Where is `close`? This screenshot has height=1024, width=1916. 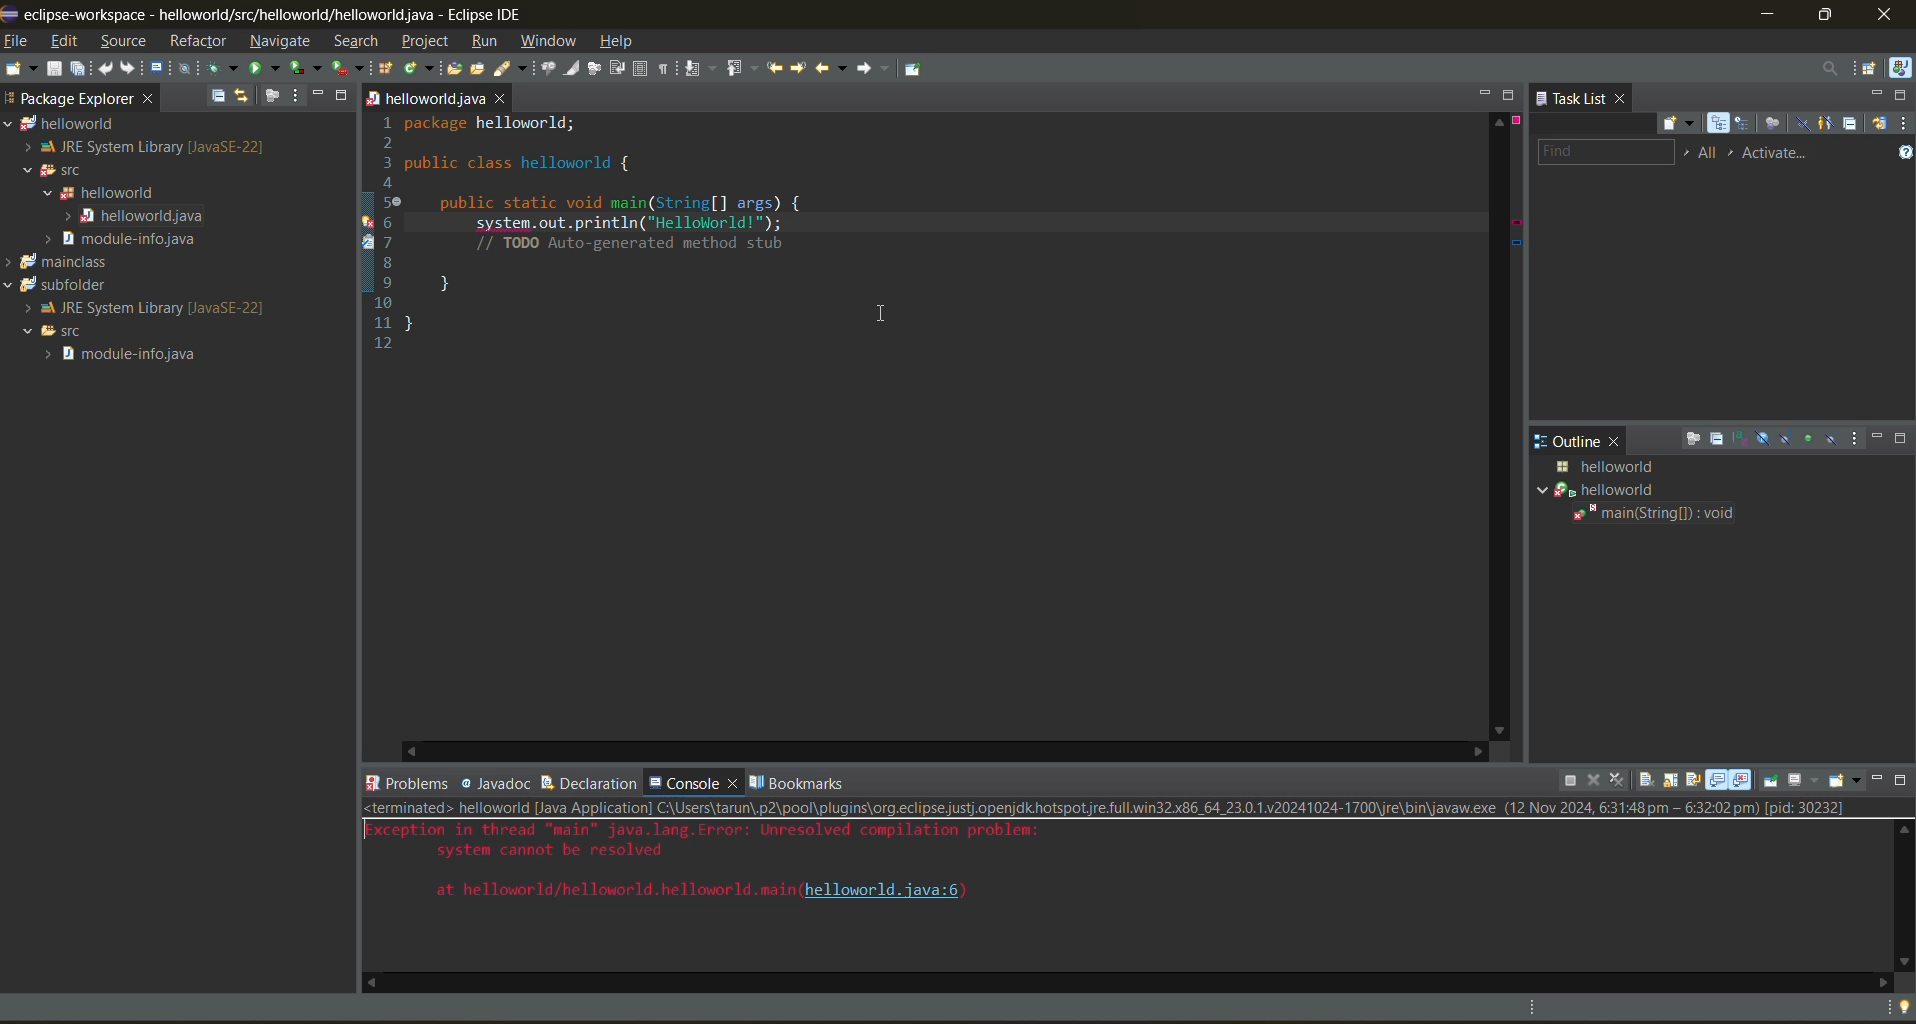
close is located at coordinates (1893, 14).